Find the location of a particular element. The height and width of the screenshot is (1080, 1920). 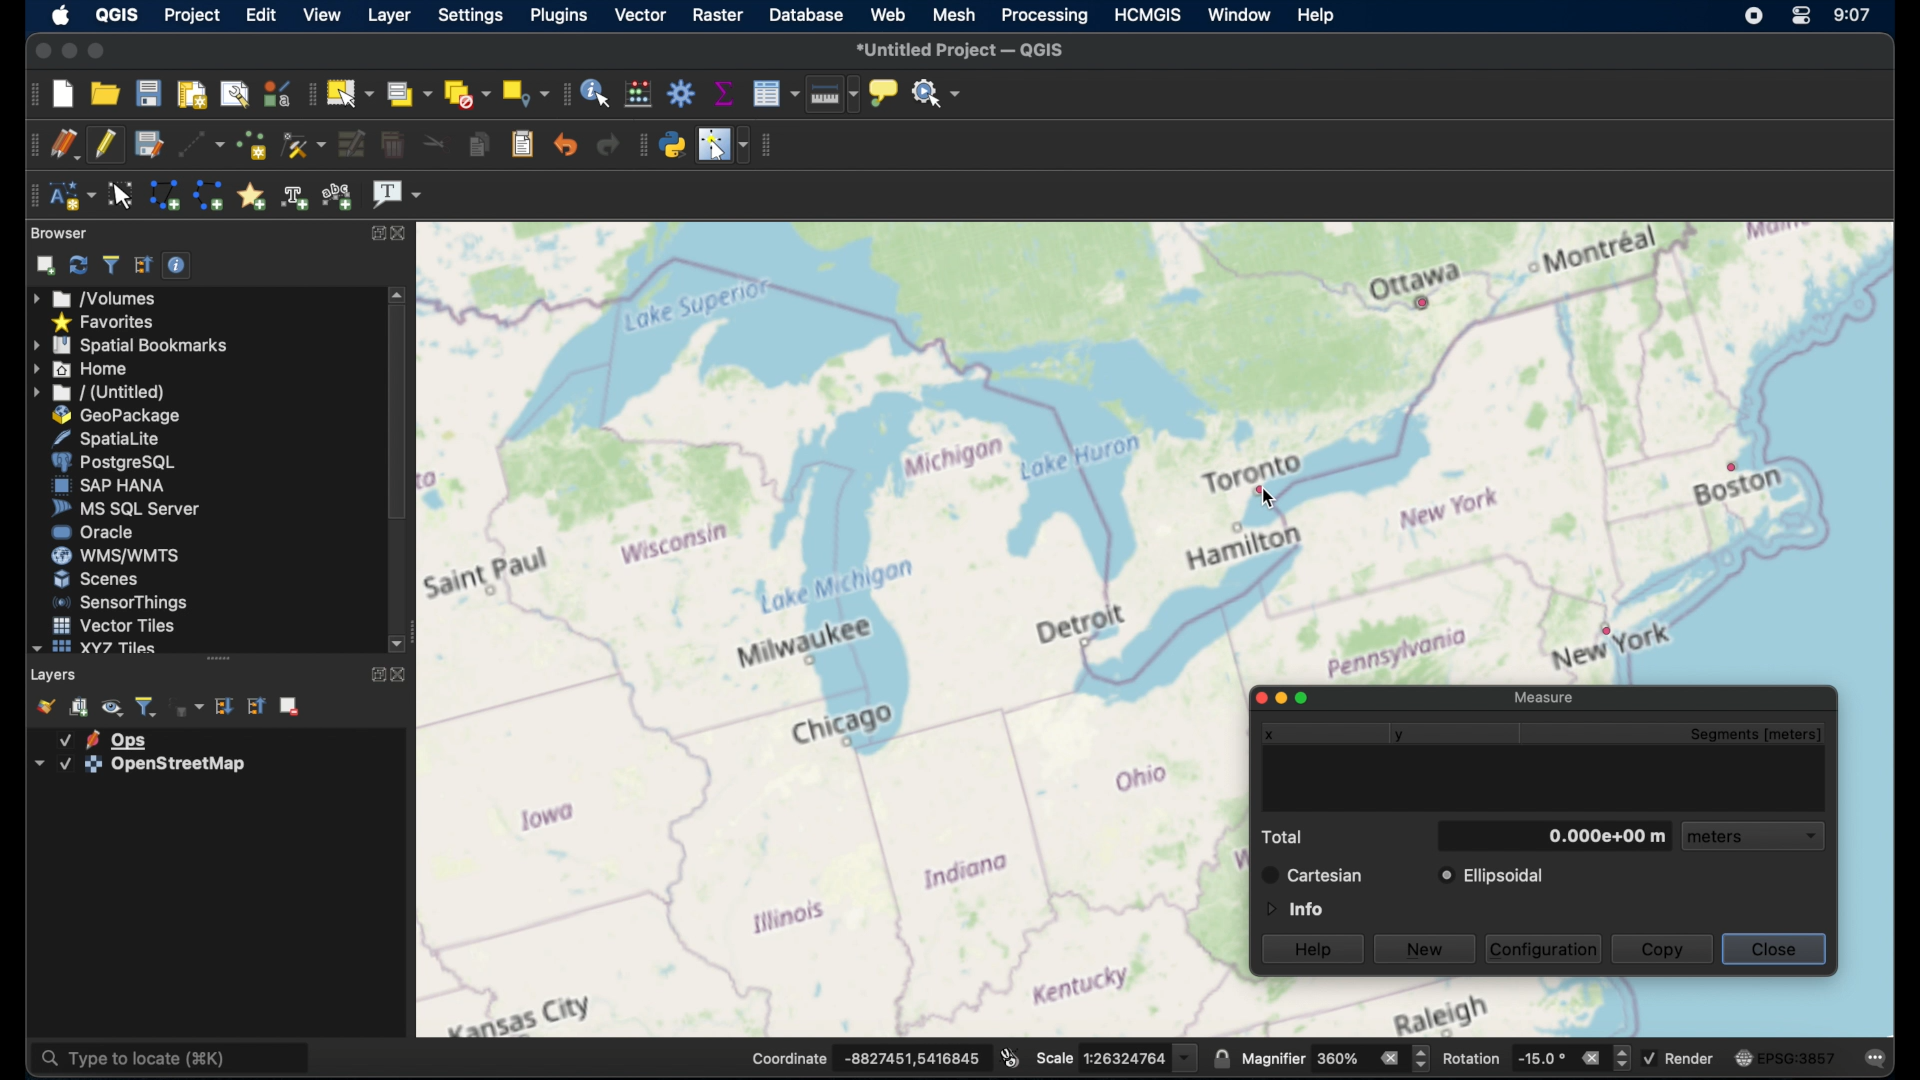

segments meters is located at coordinates (1754, 736).